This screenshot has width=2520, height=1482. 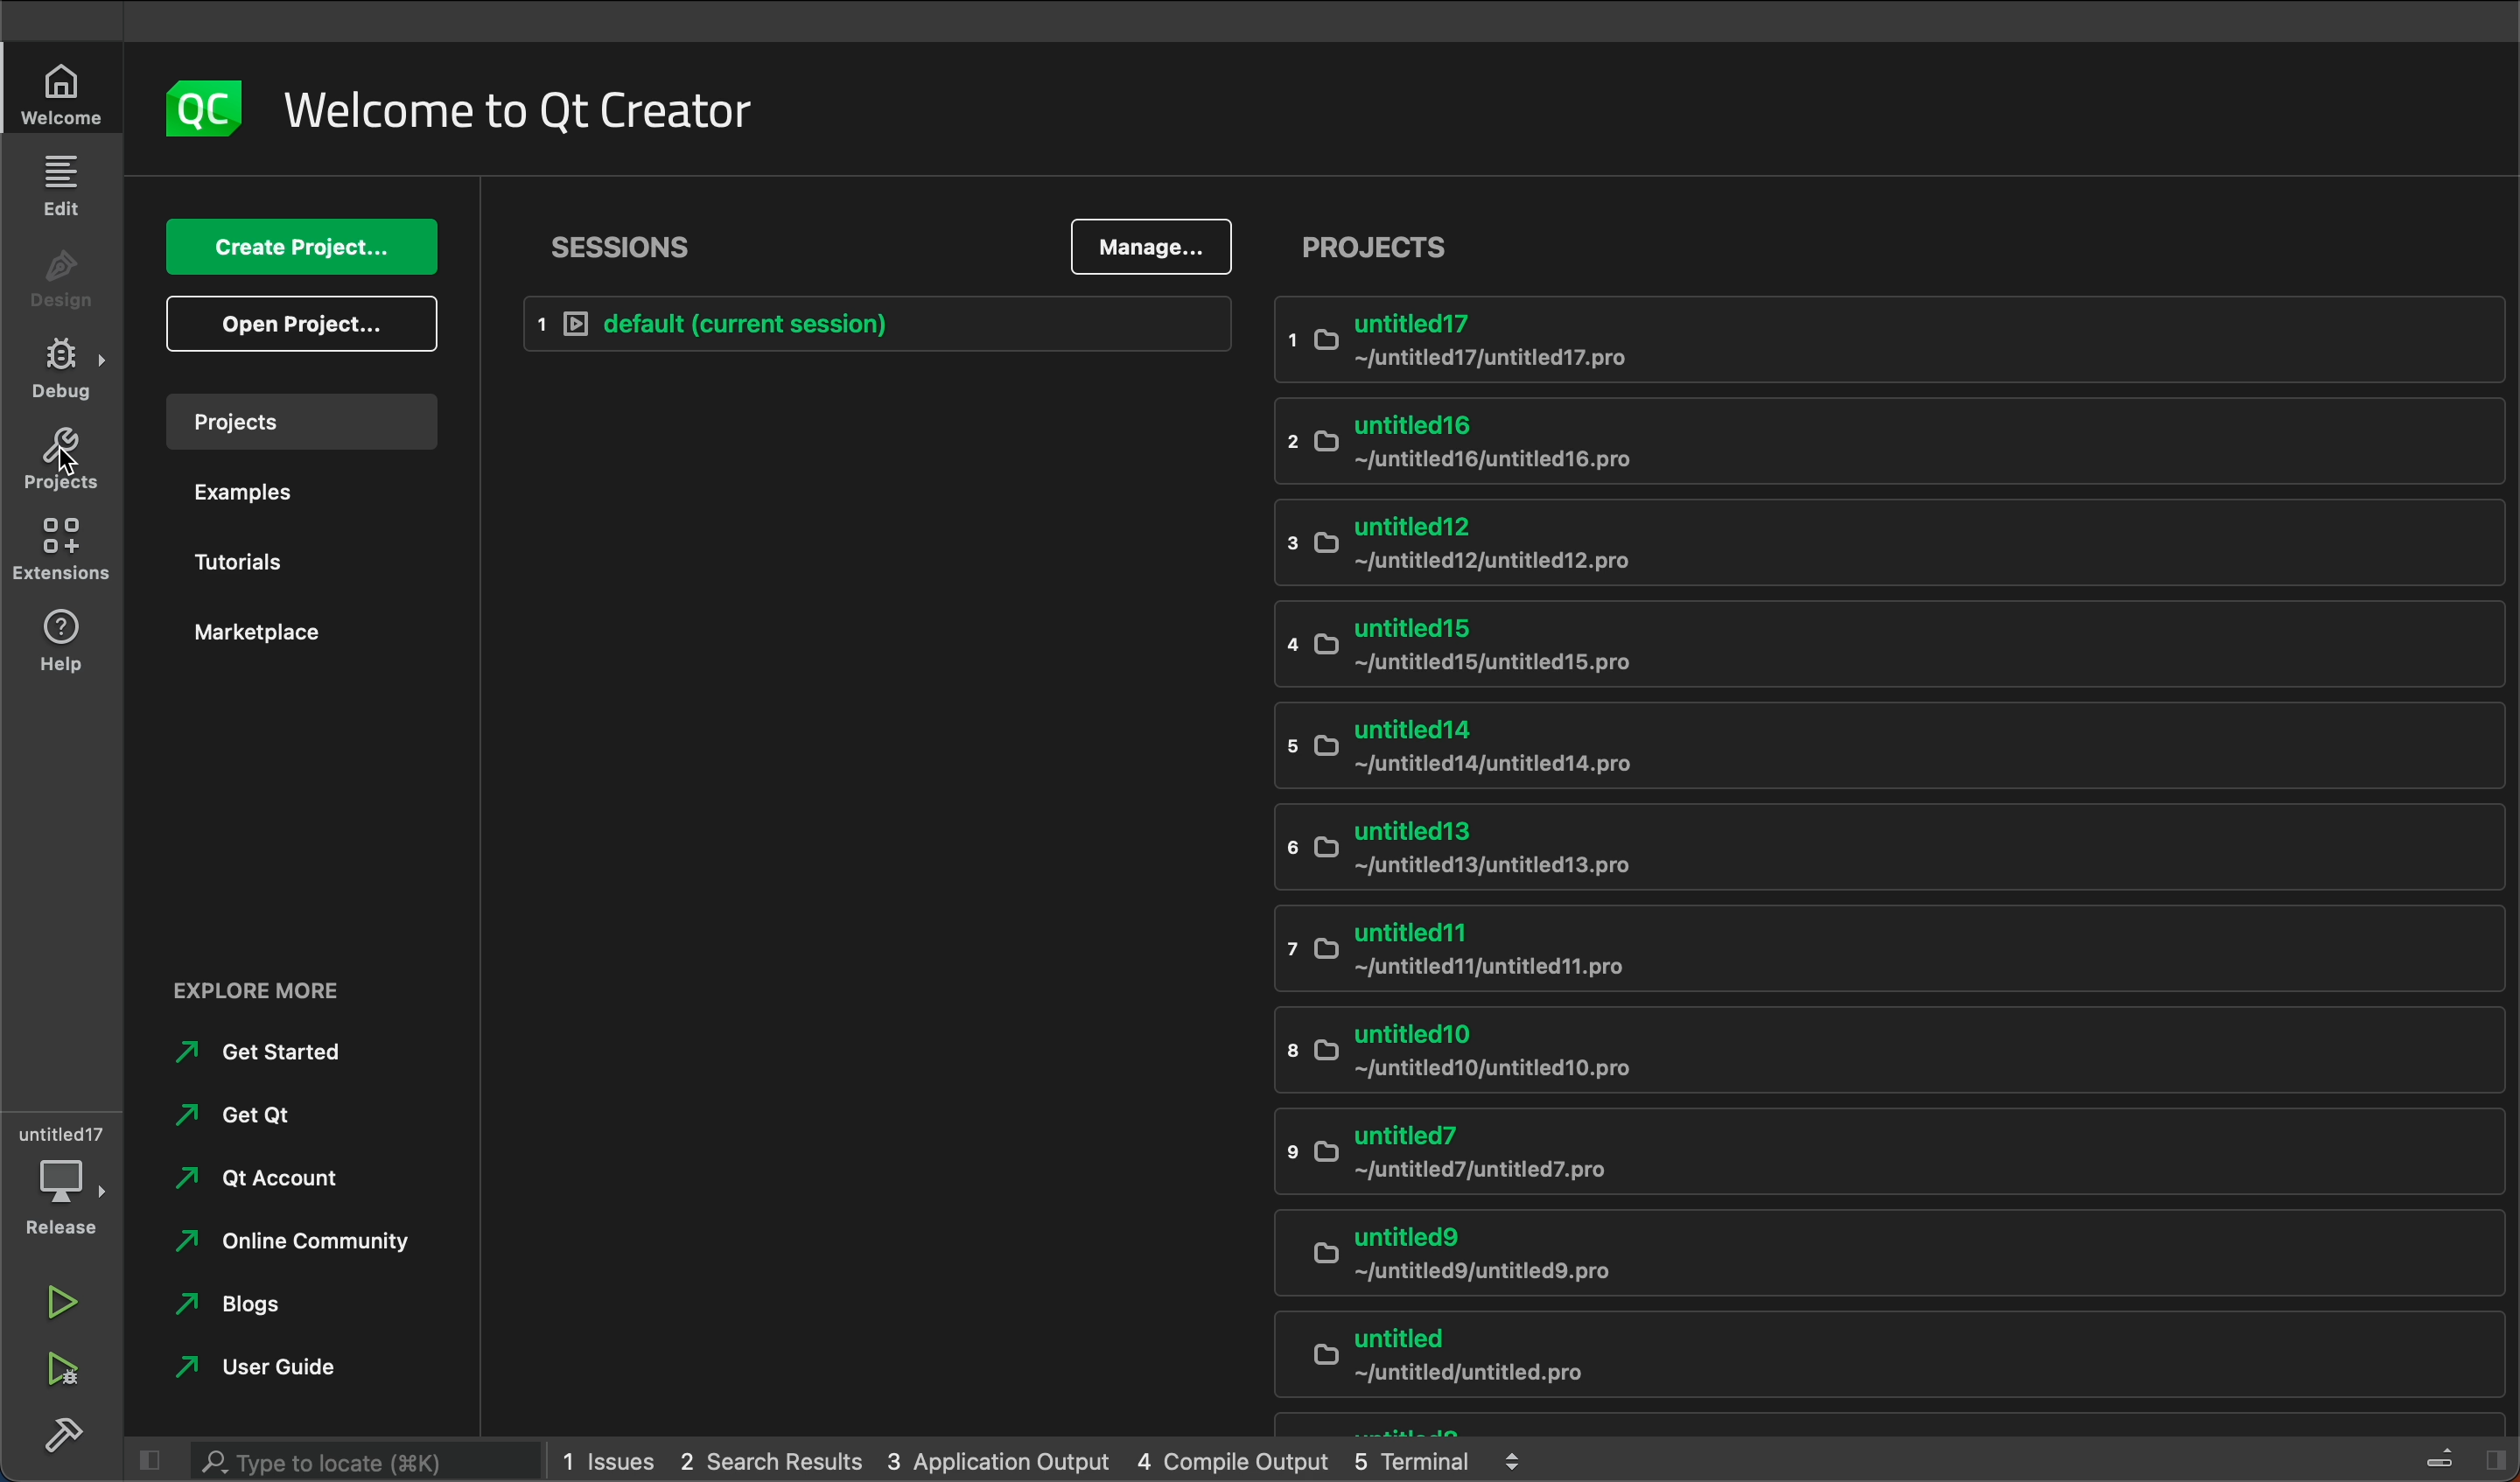 What do you see at coordinates (864, 325) in the screenshot?
I see `default sessions` at bounding box center [864, 325].